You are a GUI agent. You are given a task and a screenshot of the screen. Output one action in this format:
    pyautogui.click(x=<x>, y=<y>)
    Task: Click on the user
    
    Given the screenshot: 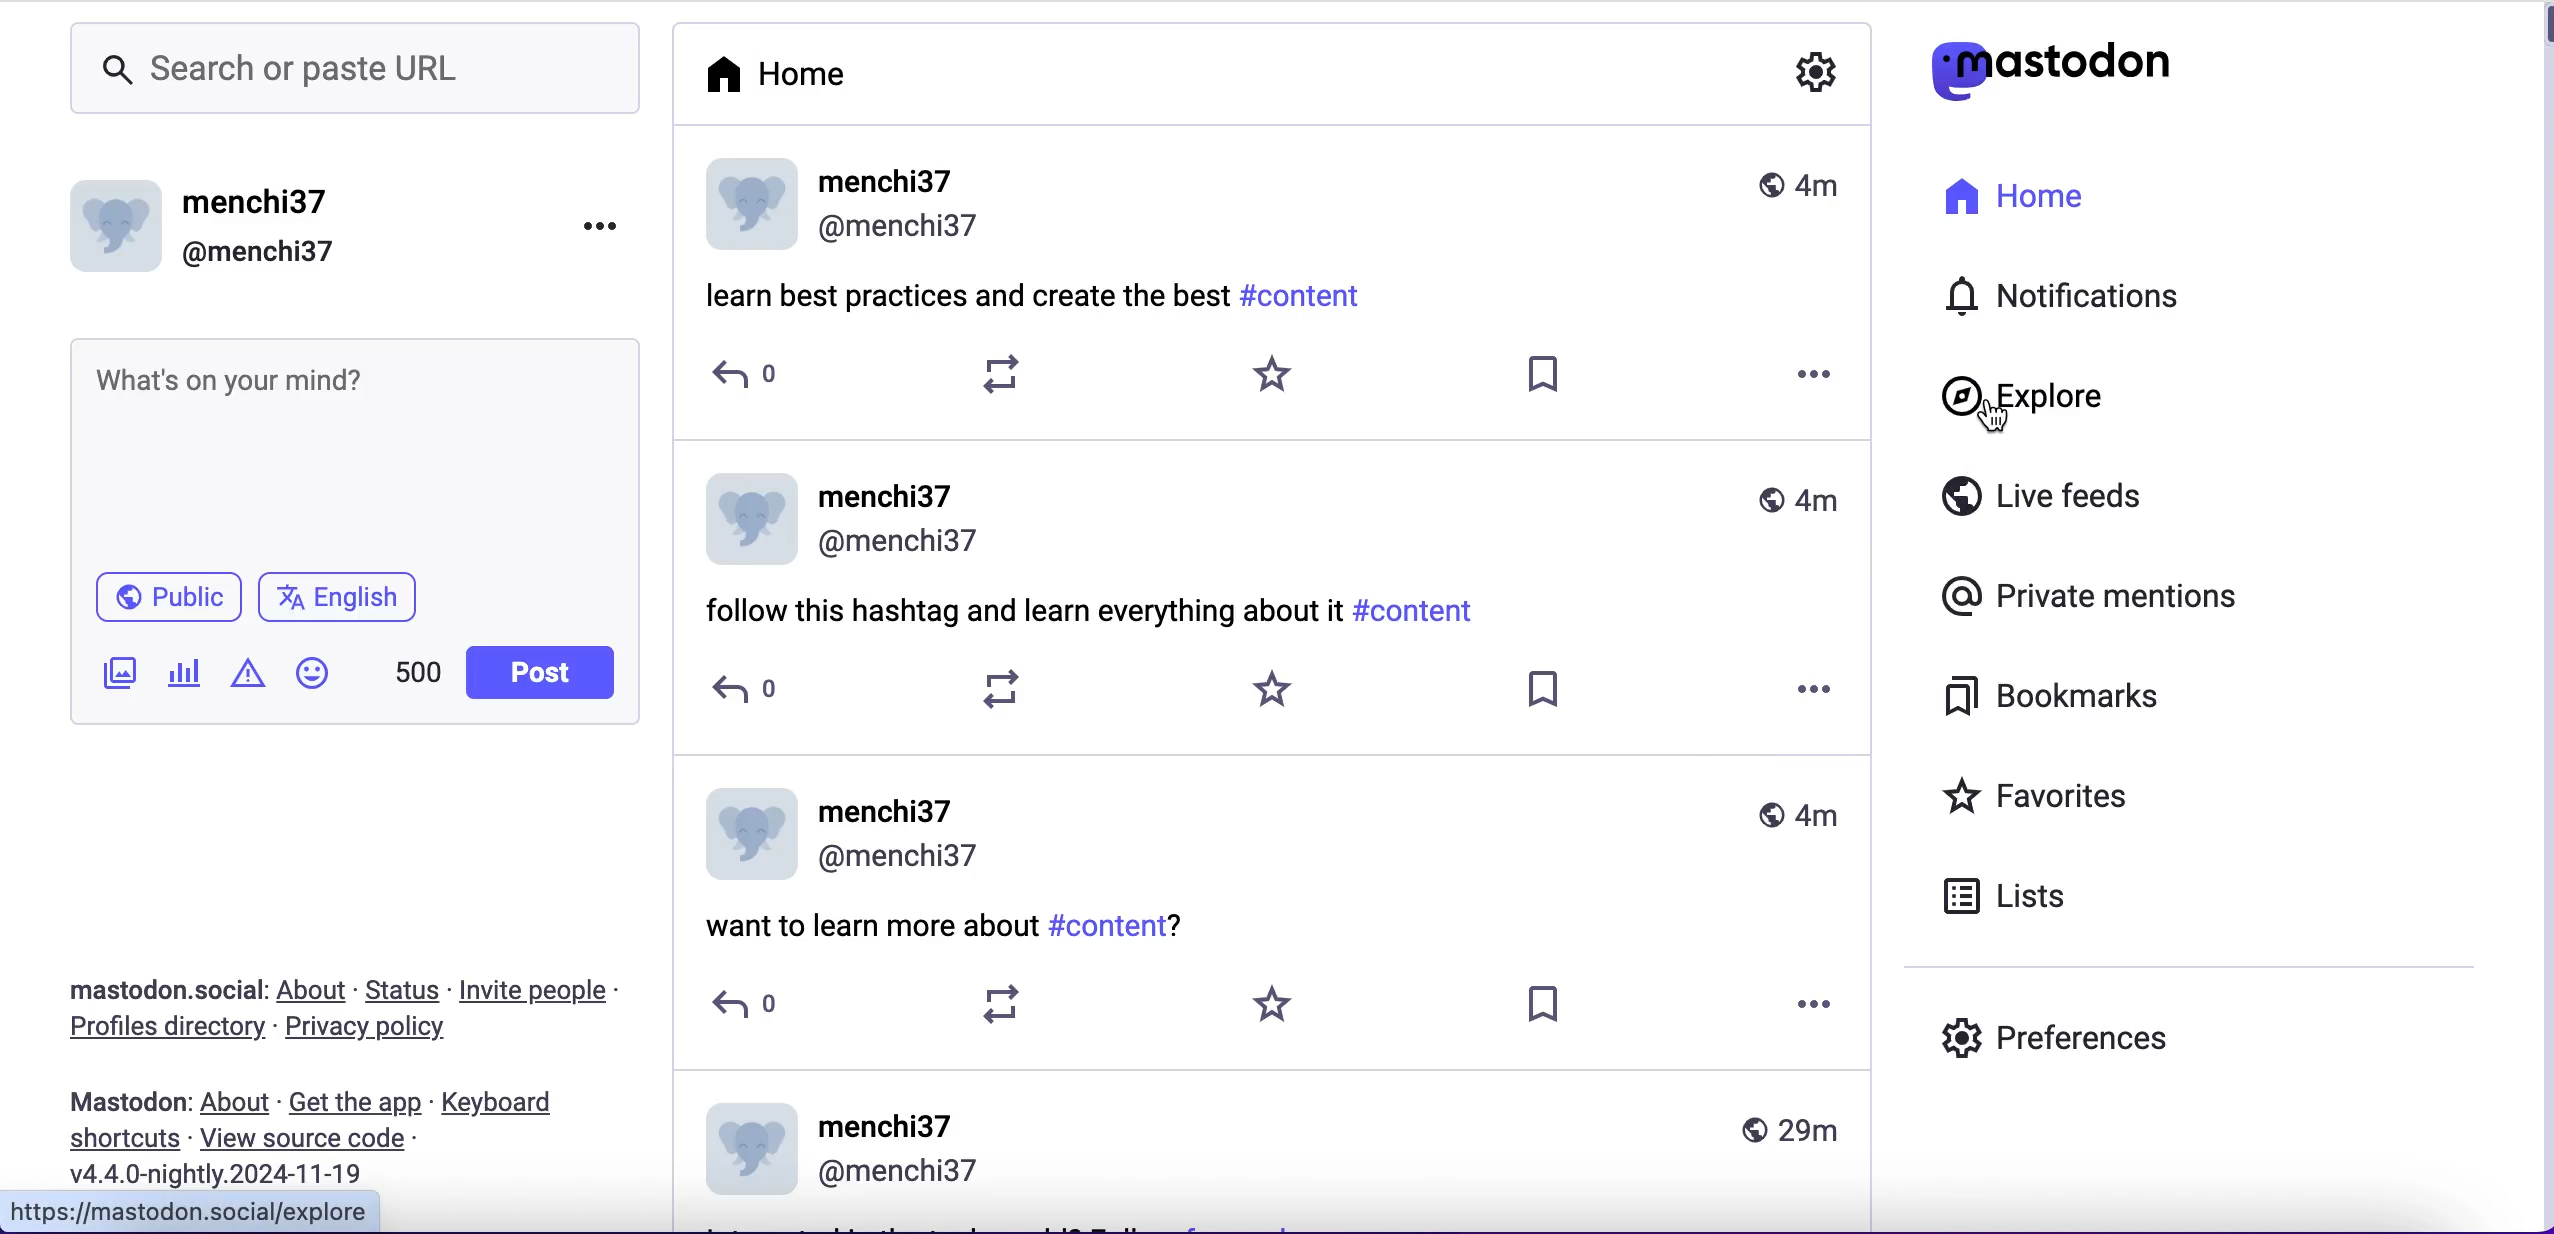 What is the action you would take?
    pyautogui.click(x=305, y=237)
    